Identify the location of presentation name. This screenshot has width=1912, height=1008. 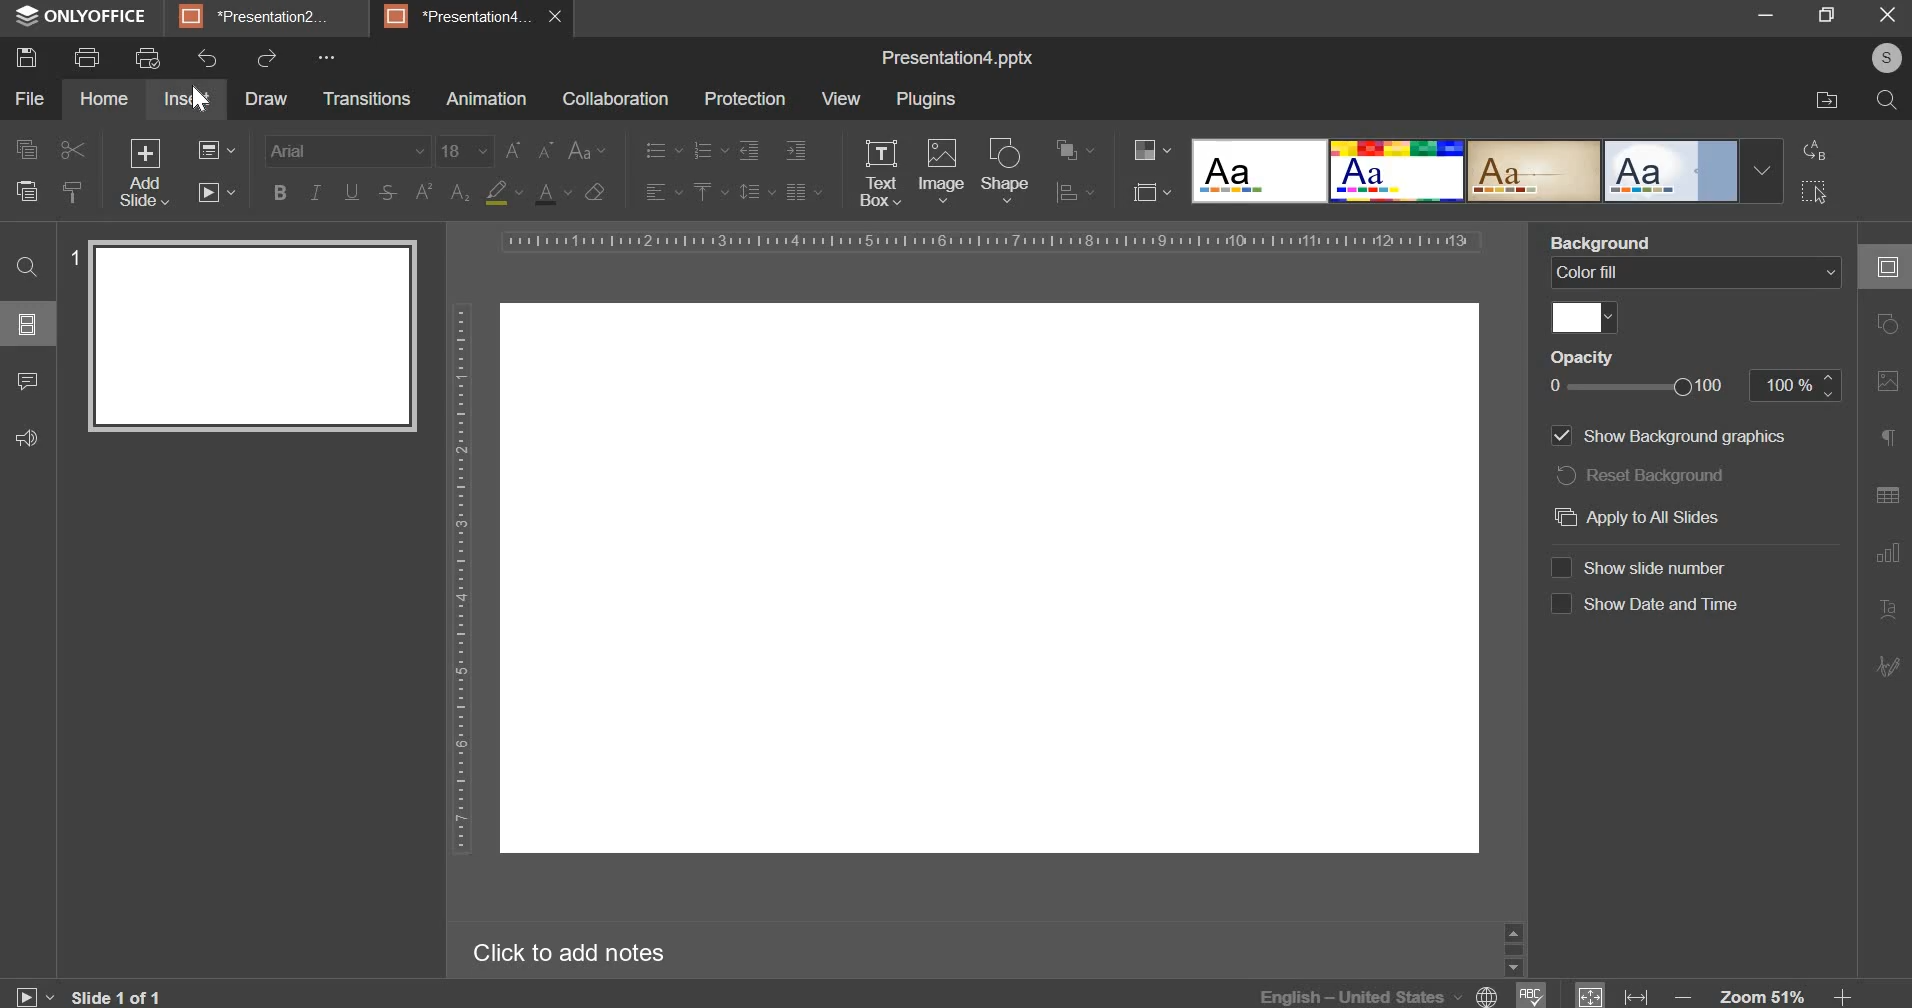
(959, 59).